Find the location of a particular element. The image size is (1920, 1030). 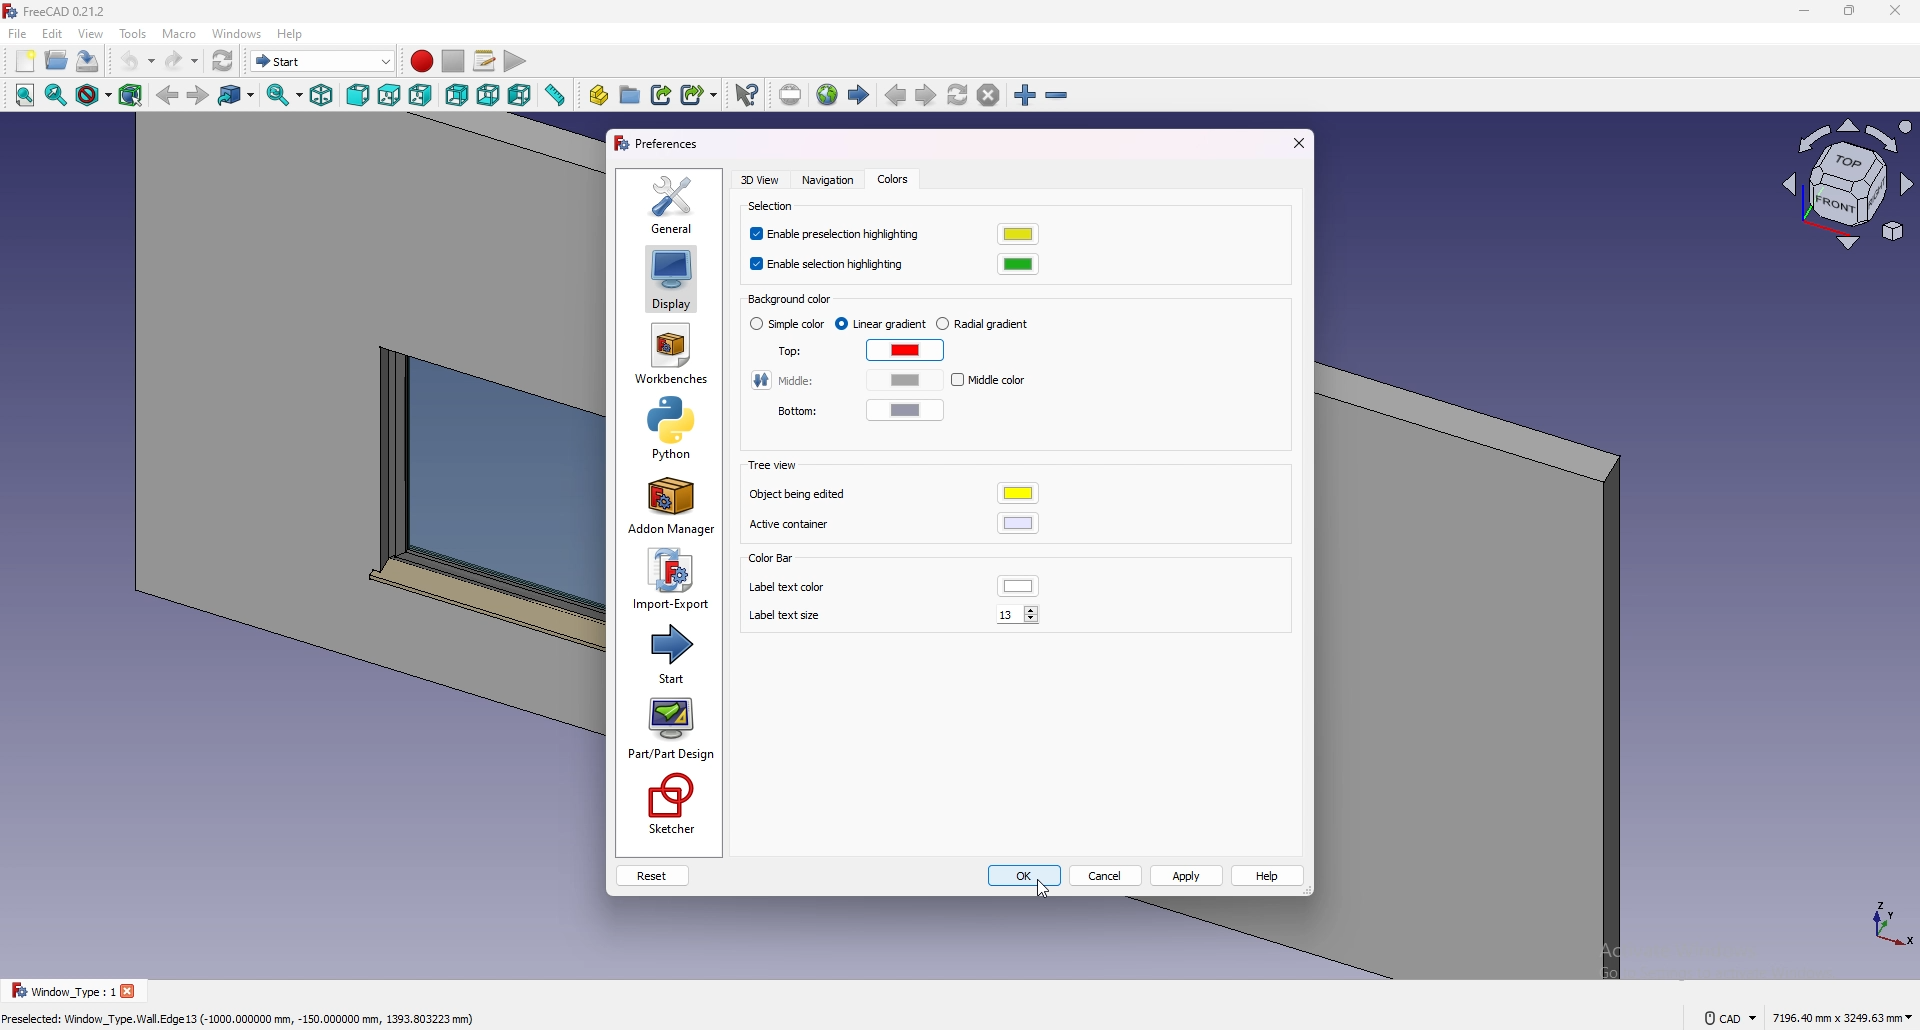

label text size is located at coordinates (789, 617).